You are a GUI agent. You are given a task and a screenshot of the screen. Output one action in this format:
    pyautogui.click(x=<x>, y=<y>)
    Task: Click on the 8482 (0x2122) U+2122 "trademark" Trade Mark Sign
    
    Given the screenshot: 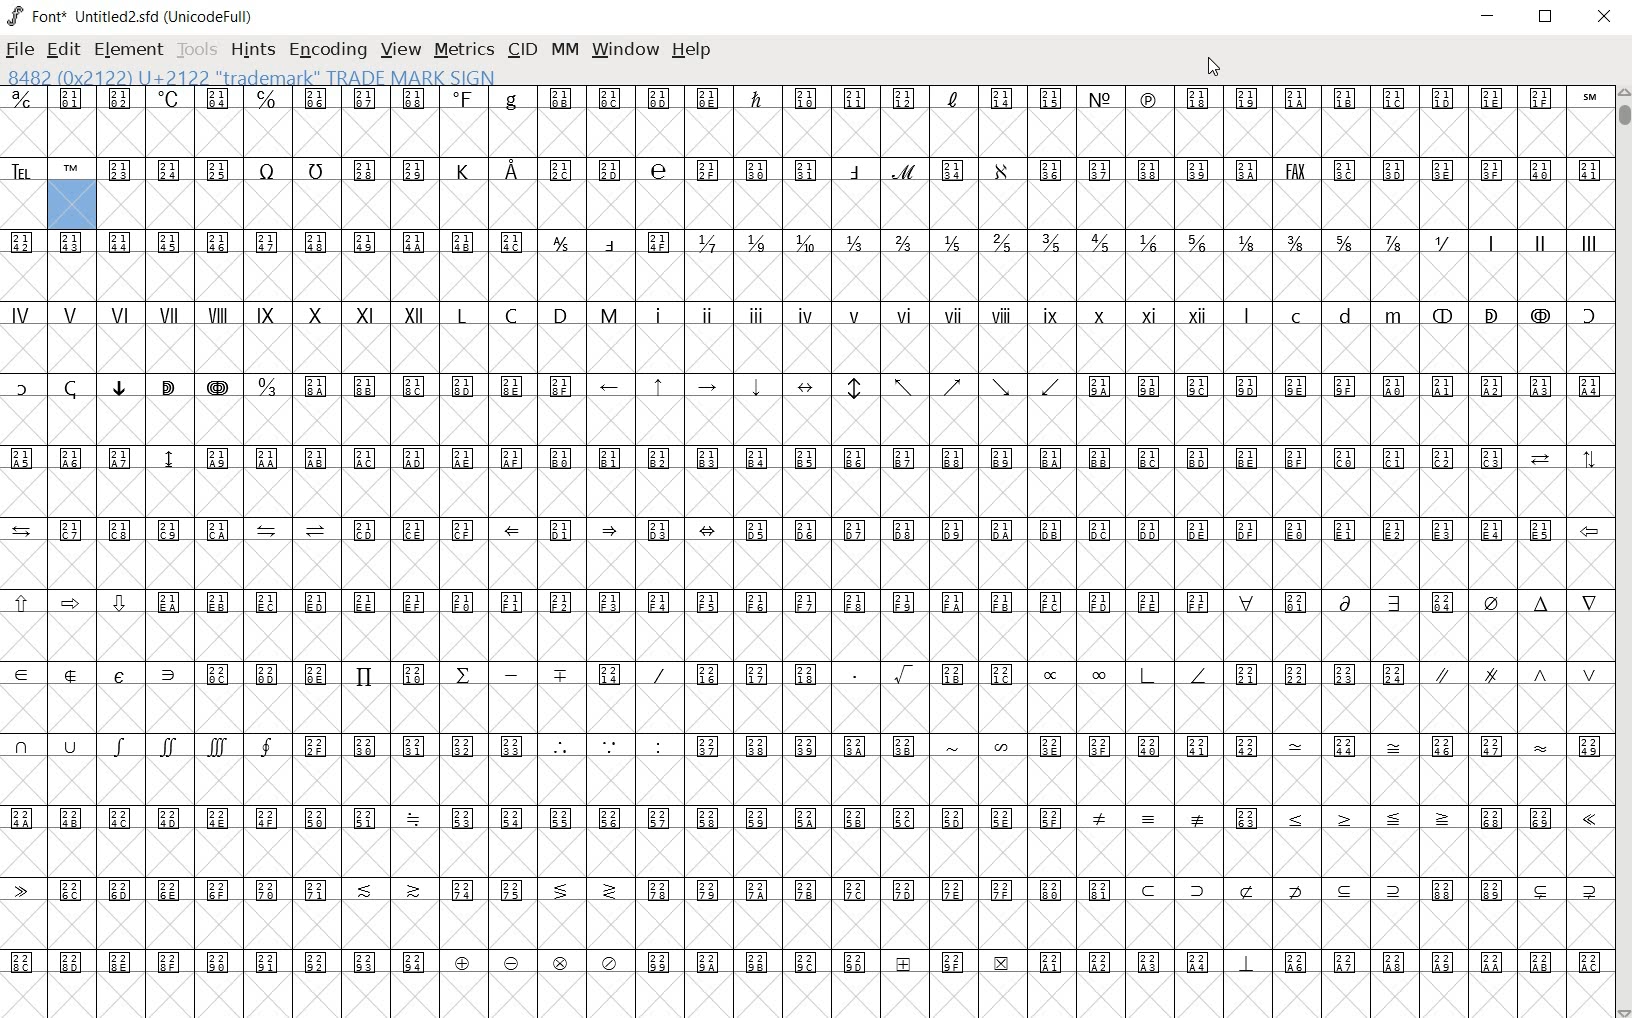 What is the action you would take?
    pyautogui.click(x=249, y=77)
    